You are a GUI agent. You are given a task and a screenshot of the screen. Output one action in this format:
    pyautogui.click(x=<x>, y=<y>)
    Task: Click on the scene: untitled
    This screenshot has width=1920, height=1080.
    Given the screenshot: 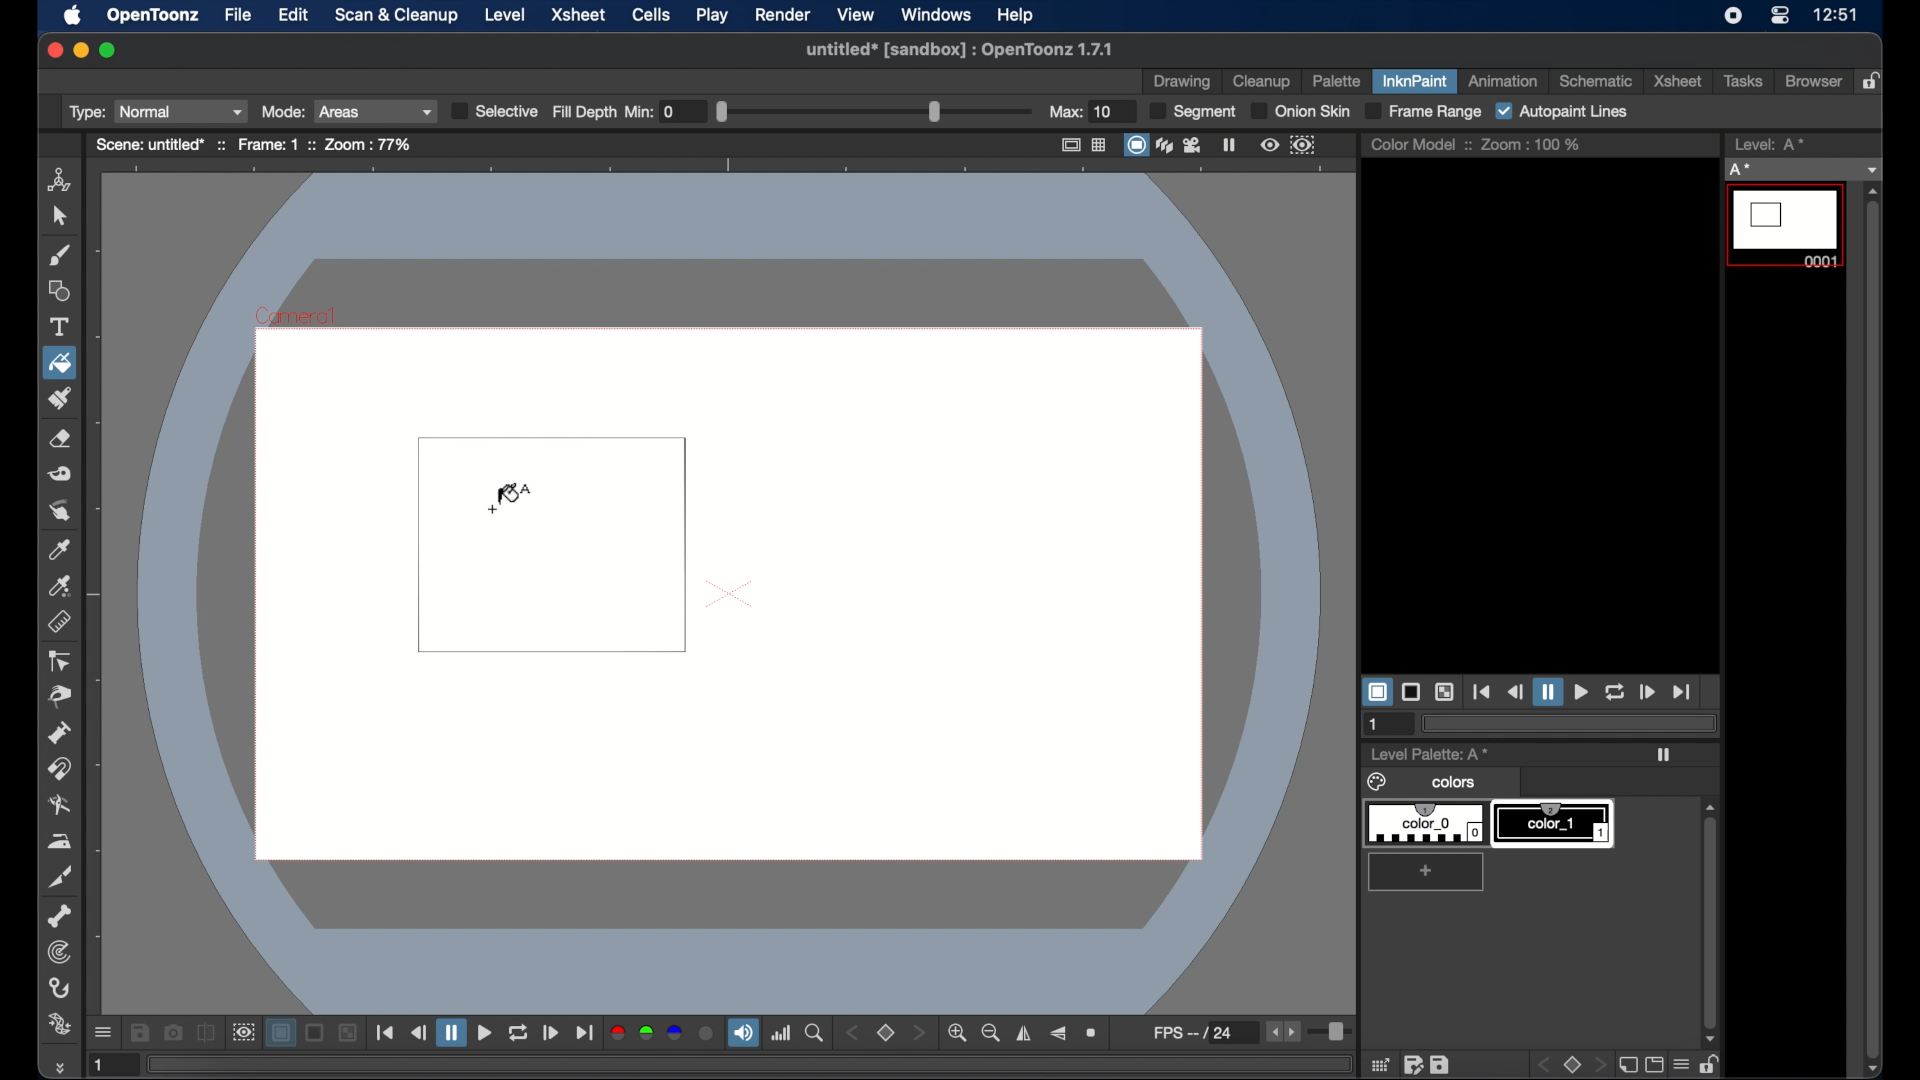 What is the action you would take?
    pyautogui.click(x=157, y=144)
    